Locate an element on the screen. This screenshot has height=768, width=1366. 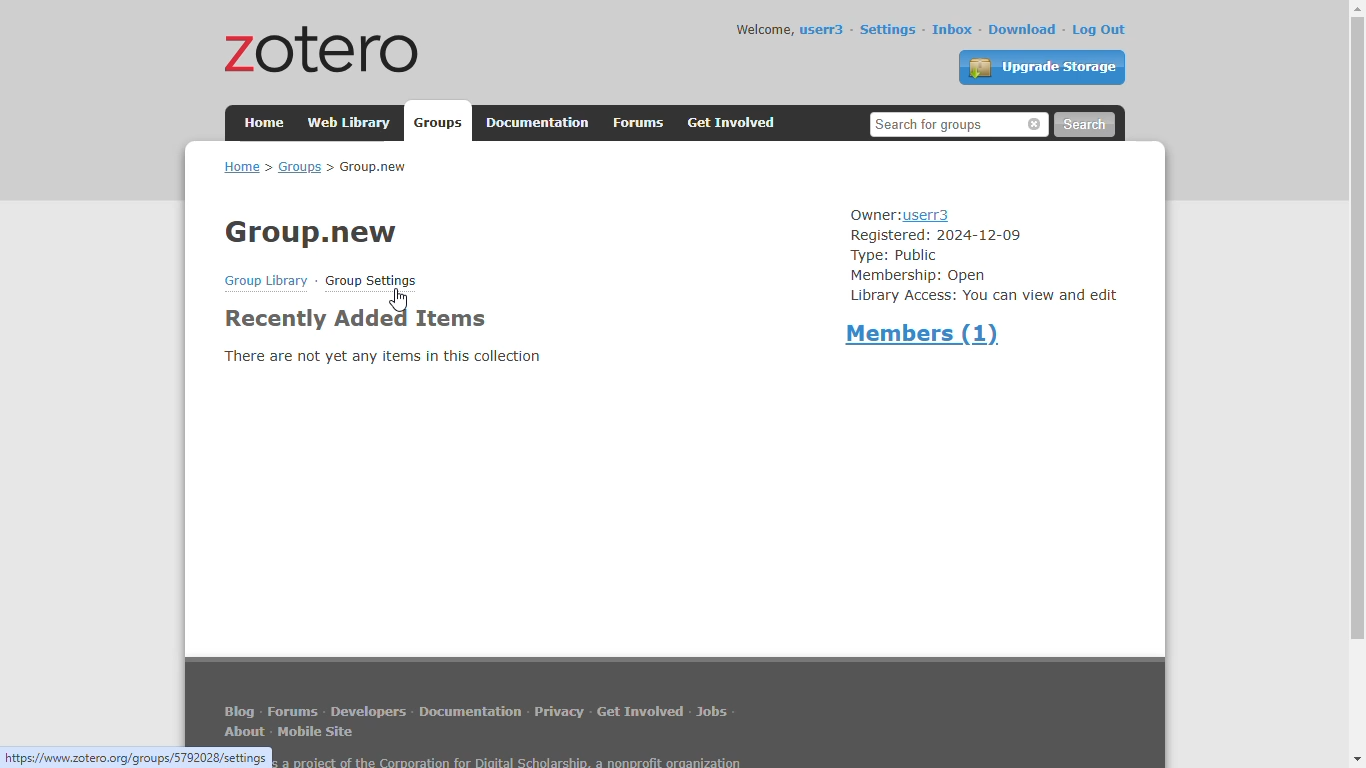
membership: open is located at coordinates (919, 276).